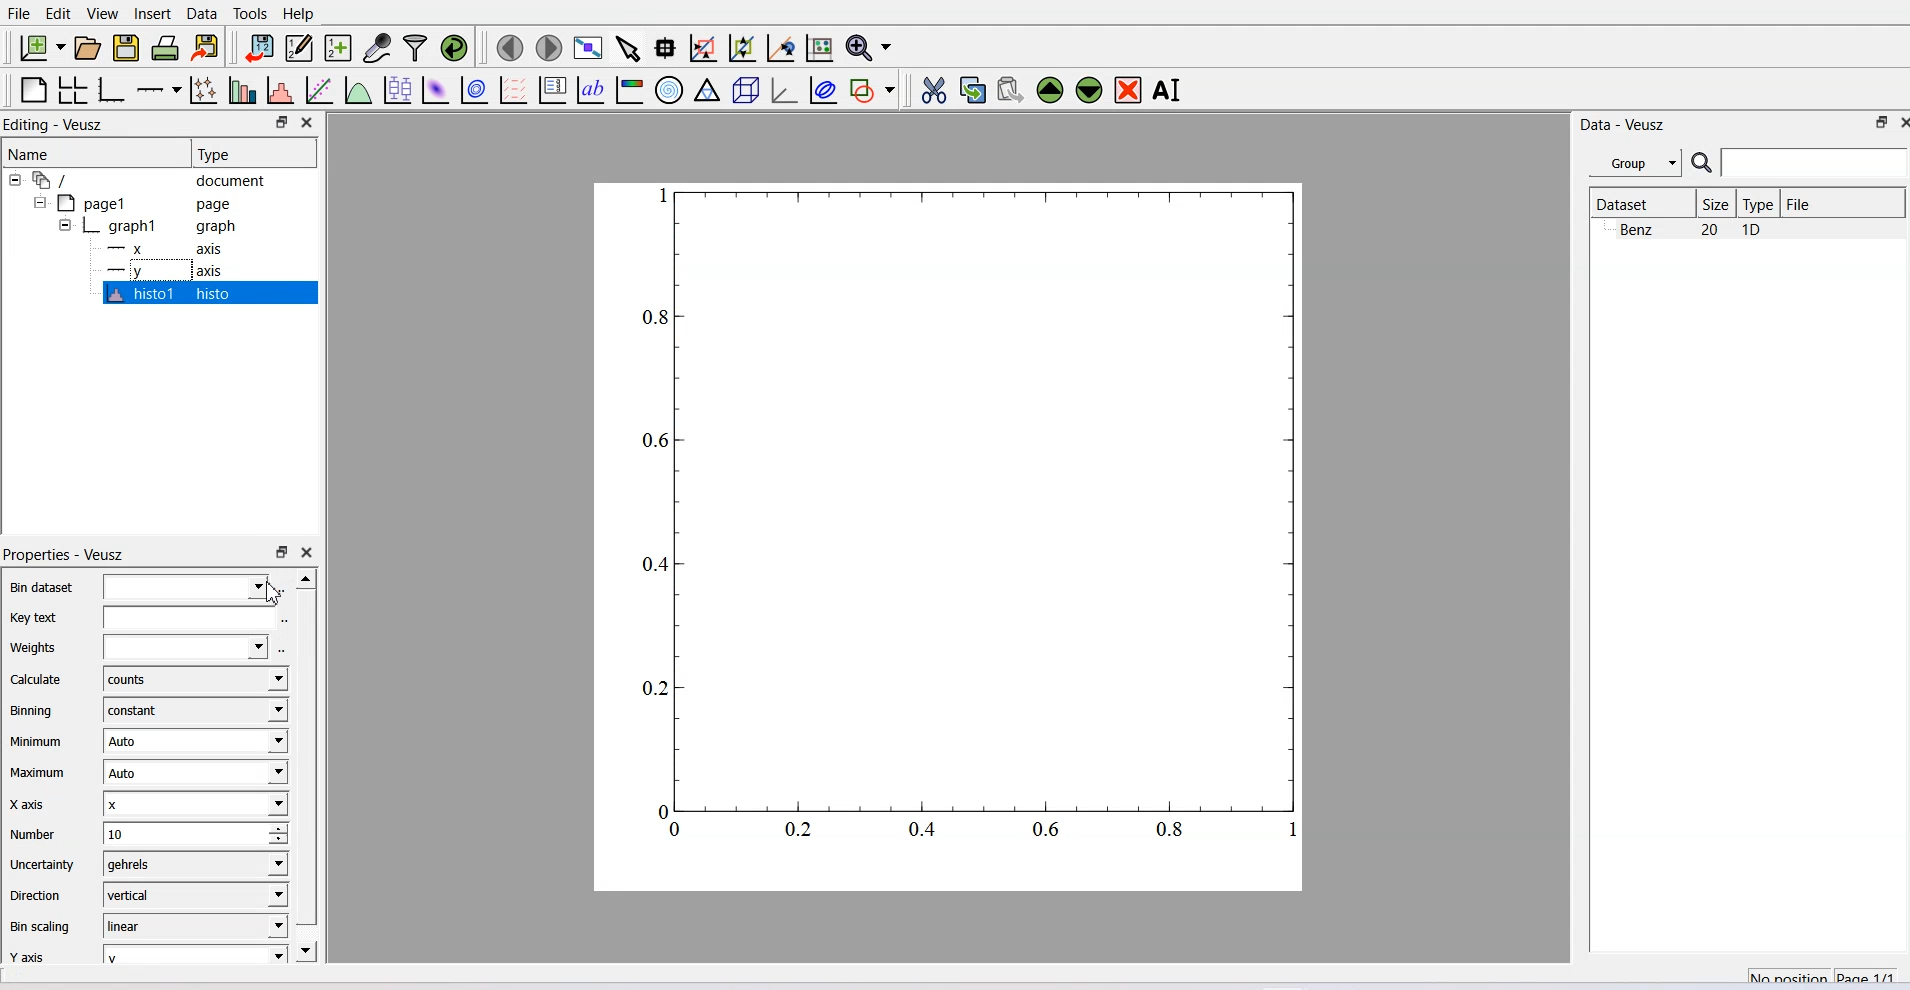 This screenshot has width=1910, height=990. Describe the element at coordinates (279, 89) in the screenshot. I see `Histogram of dataset` at that location.